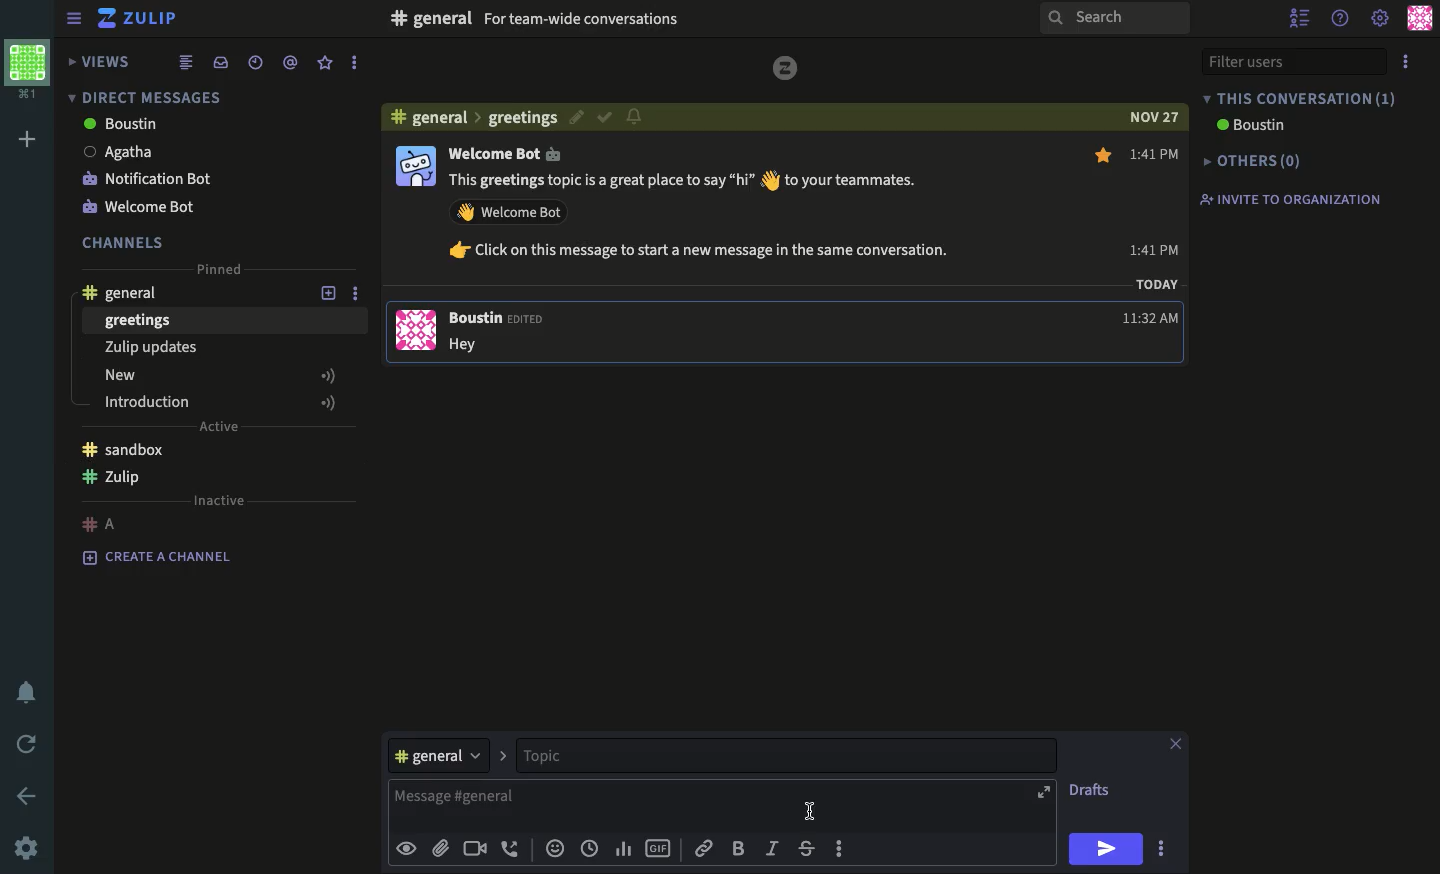  Describe the element at coordinates (96, 61) in the screenshot. I see `views` at that location.